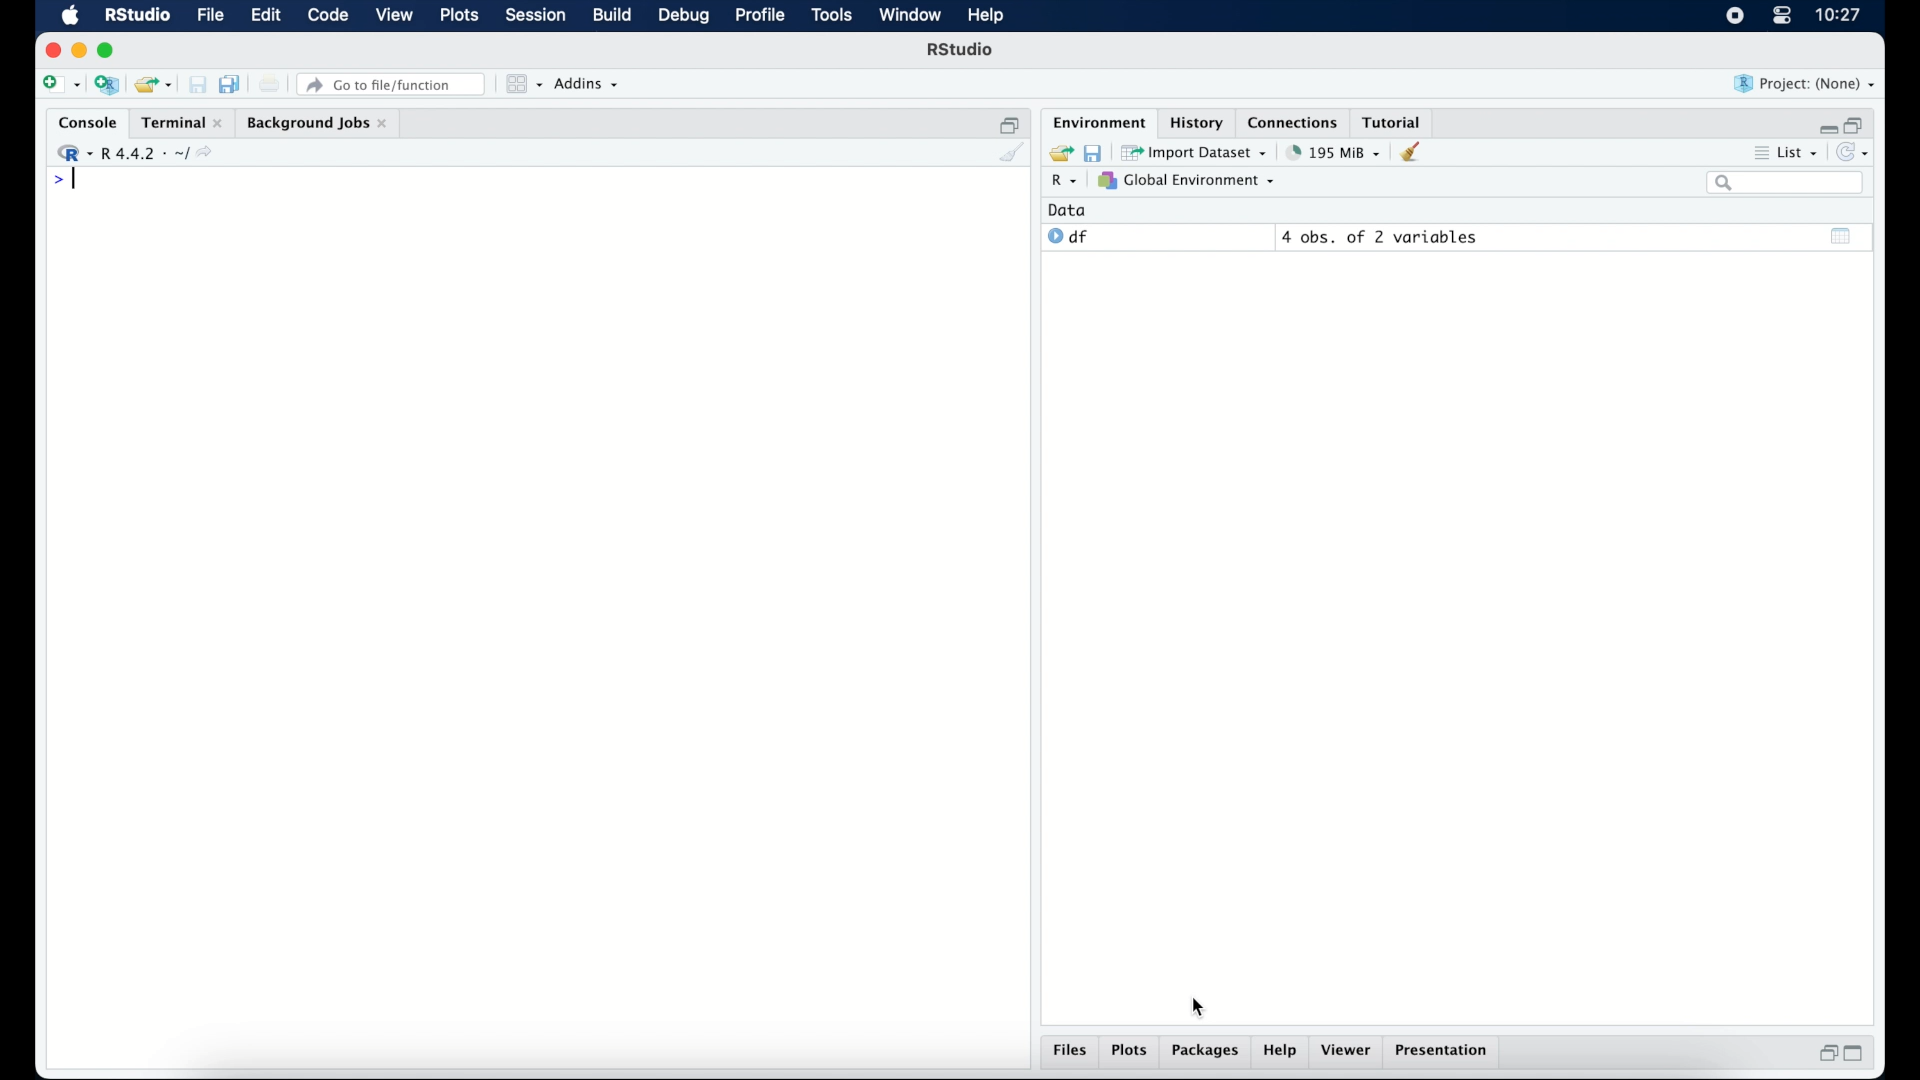 This screenshot has width=1920, height=1080. What do you see at coordinates (1280, 1053) in the screenshot?
I see `help` at bounding box center [1280, 1053].